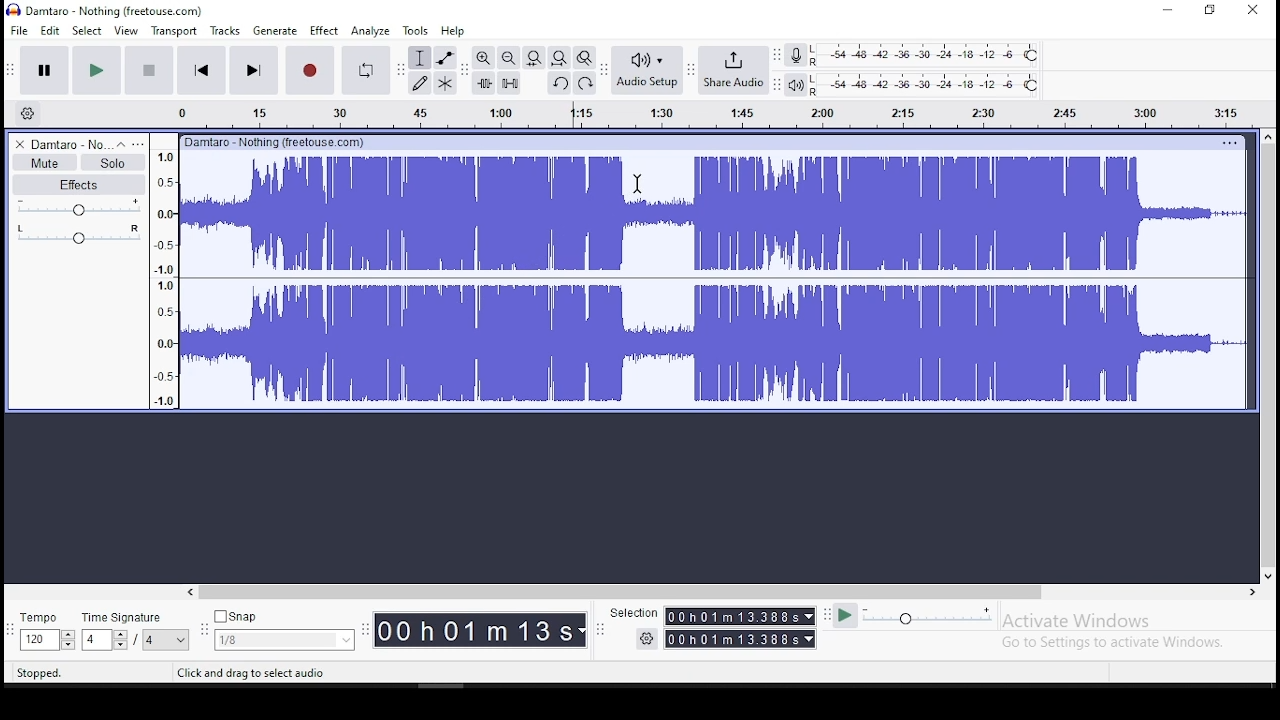 The height and width of the screenshot is (720, 1280). I want to click on playback meter, so click(796, 84).